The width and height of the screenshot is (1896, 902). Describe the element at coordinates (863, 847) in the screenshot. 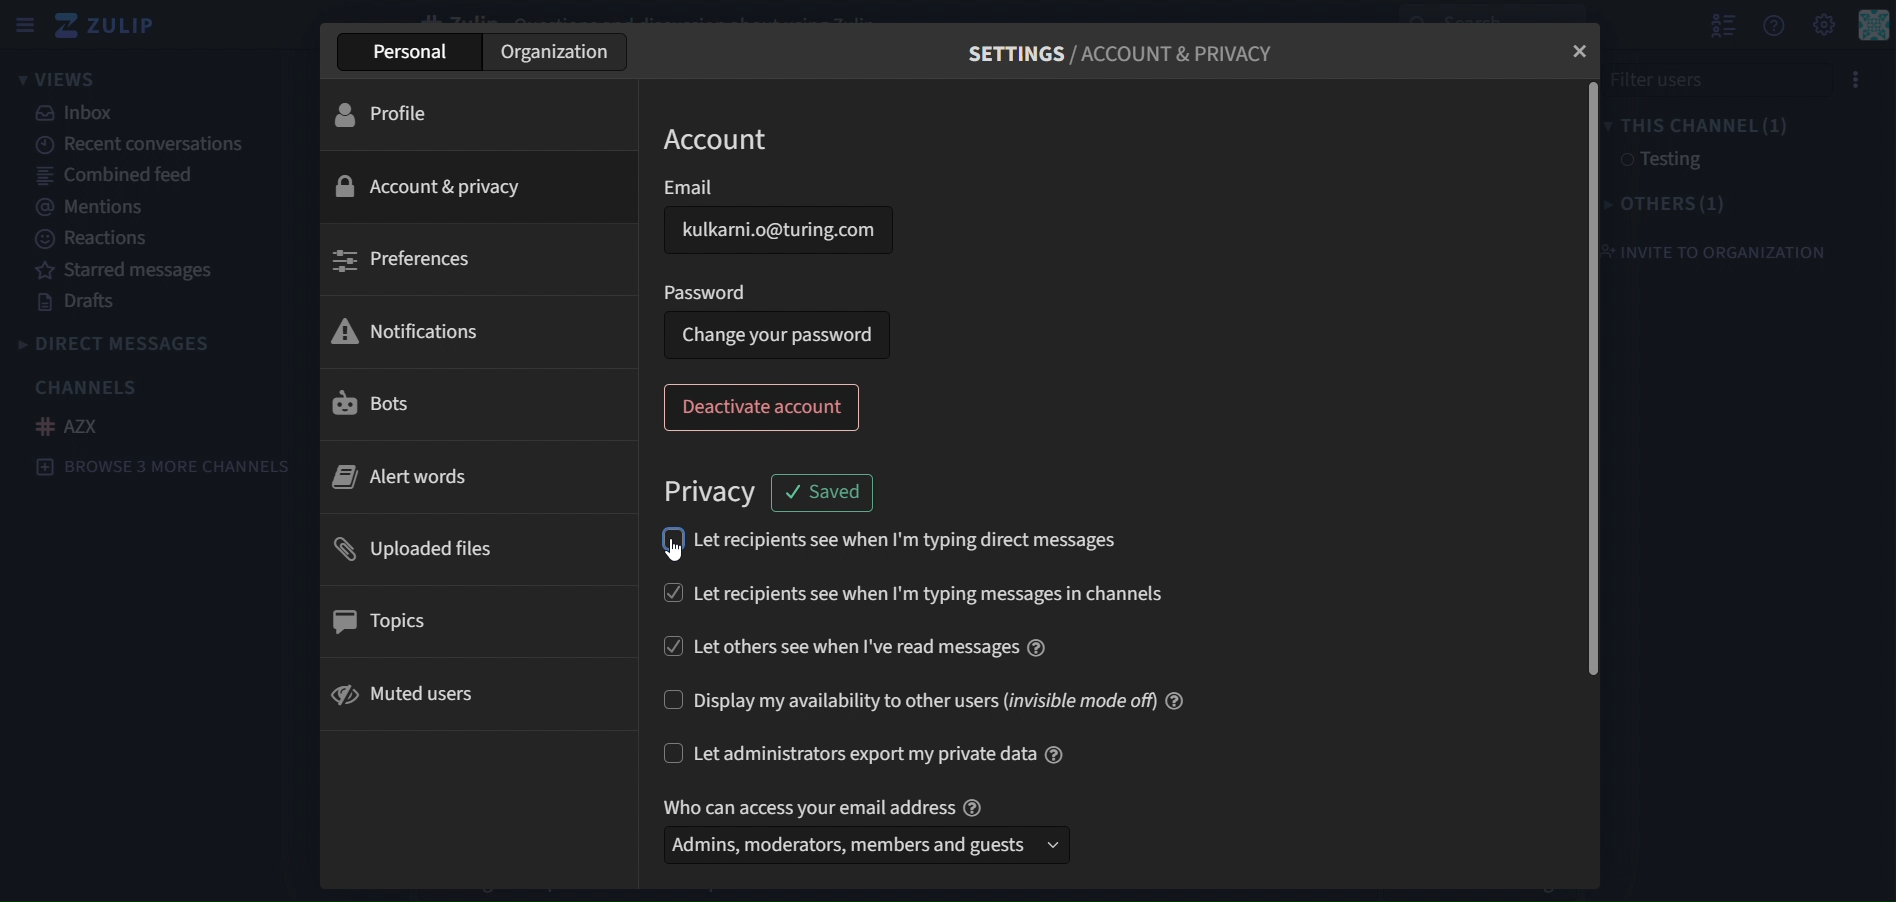

I see `Admin, moderators, members and guest` at that location.